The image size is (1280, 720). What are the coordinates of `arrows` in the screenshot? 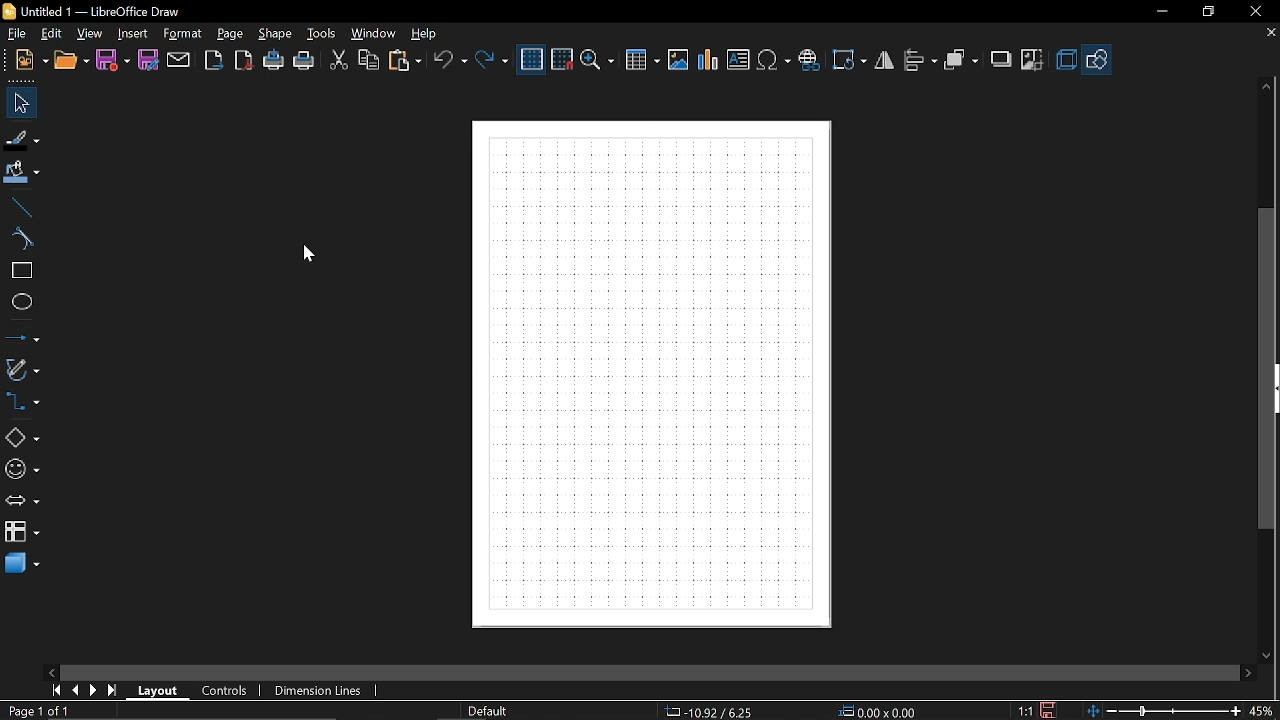 It's located at (22, 502).